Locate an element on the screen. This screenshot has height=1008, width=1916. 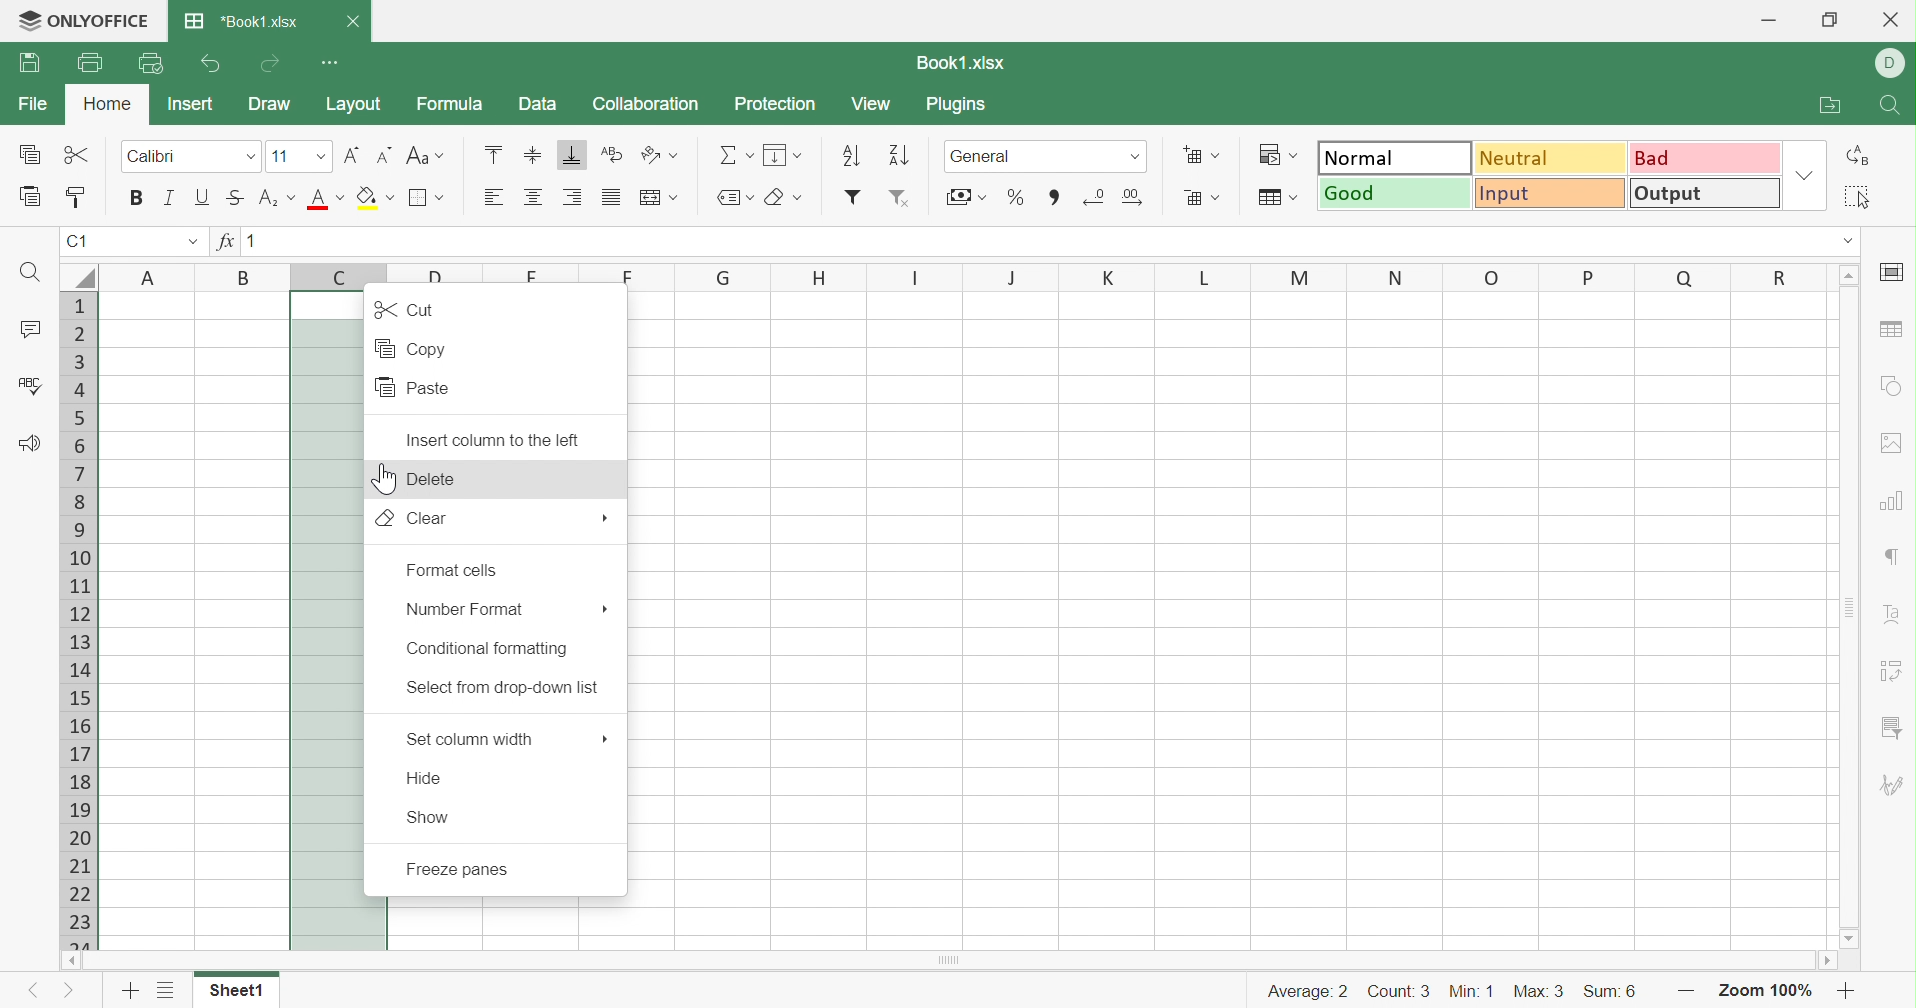
Drop Down is located at coordinates (1808, 174).